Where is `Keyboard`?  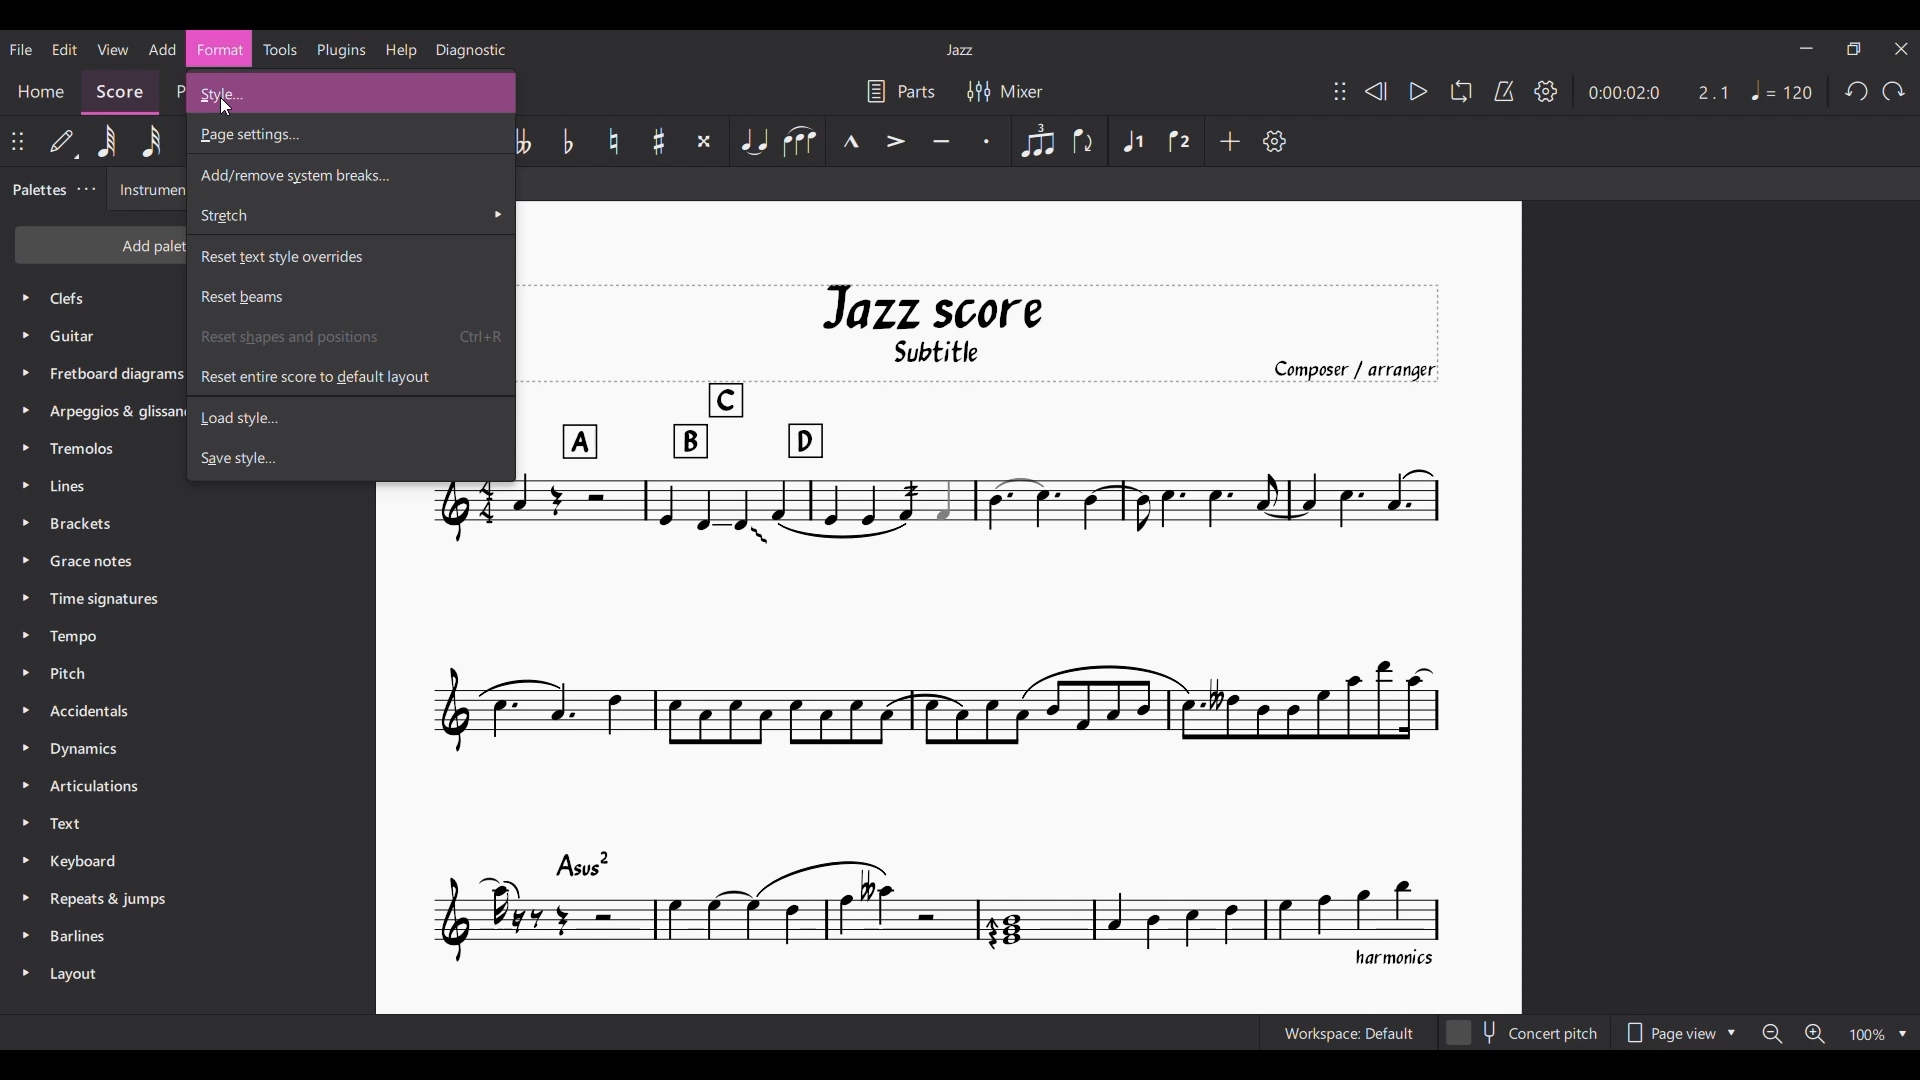
Keyboard is located at coordinates (95, 861).